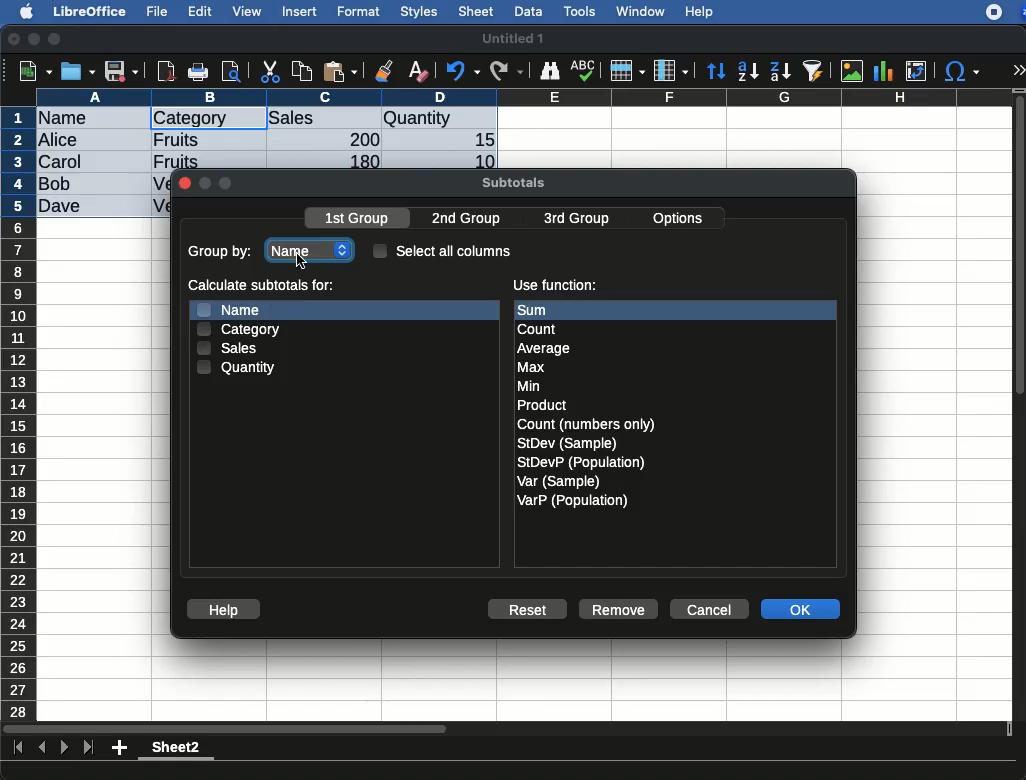 This screenshot has width=1026, height=780. Describe the element at coordinates (471, 219) in the screenshot. I see `2nd group` at that location.